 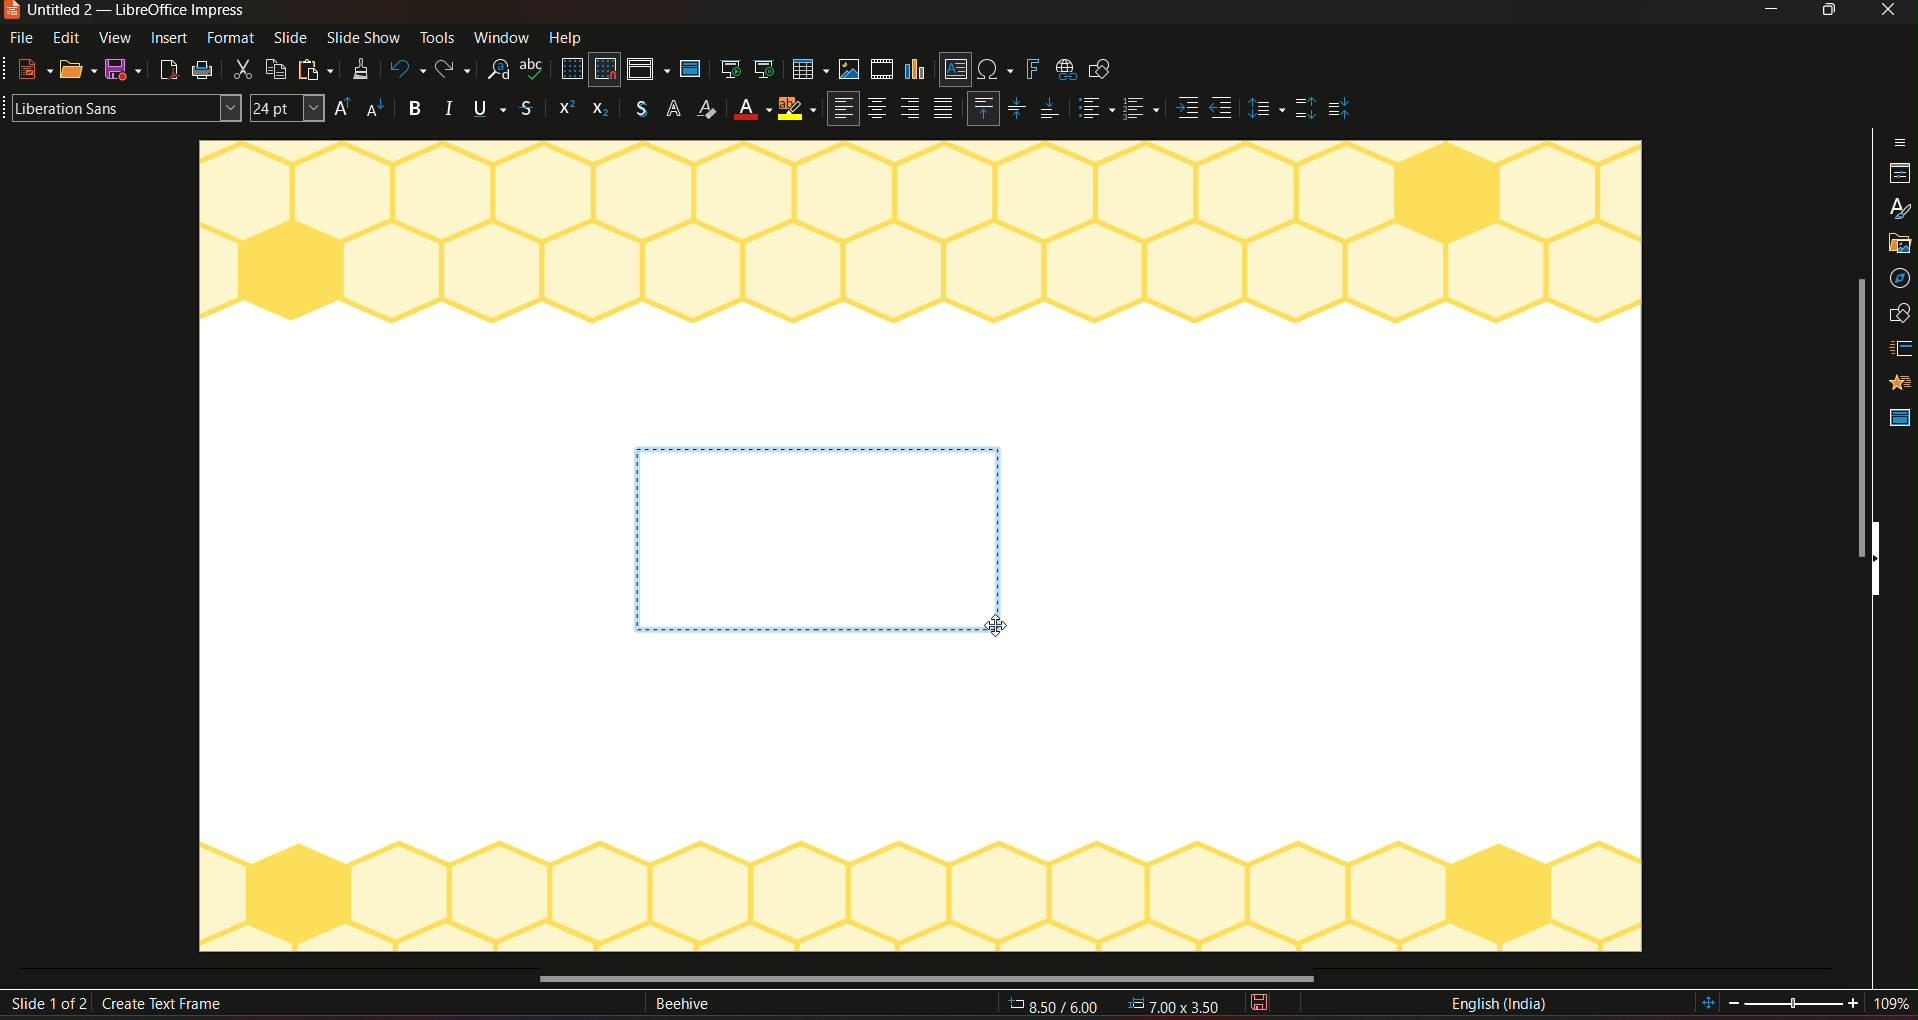 I want to click on size decrease, so click(x=381, y=109).